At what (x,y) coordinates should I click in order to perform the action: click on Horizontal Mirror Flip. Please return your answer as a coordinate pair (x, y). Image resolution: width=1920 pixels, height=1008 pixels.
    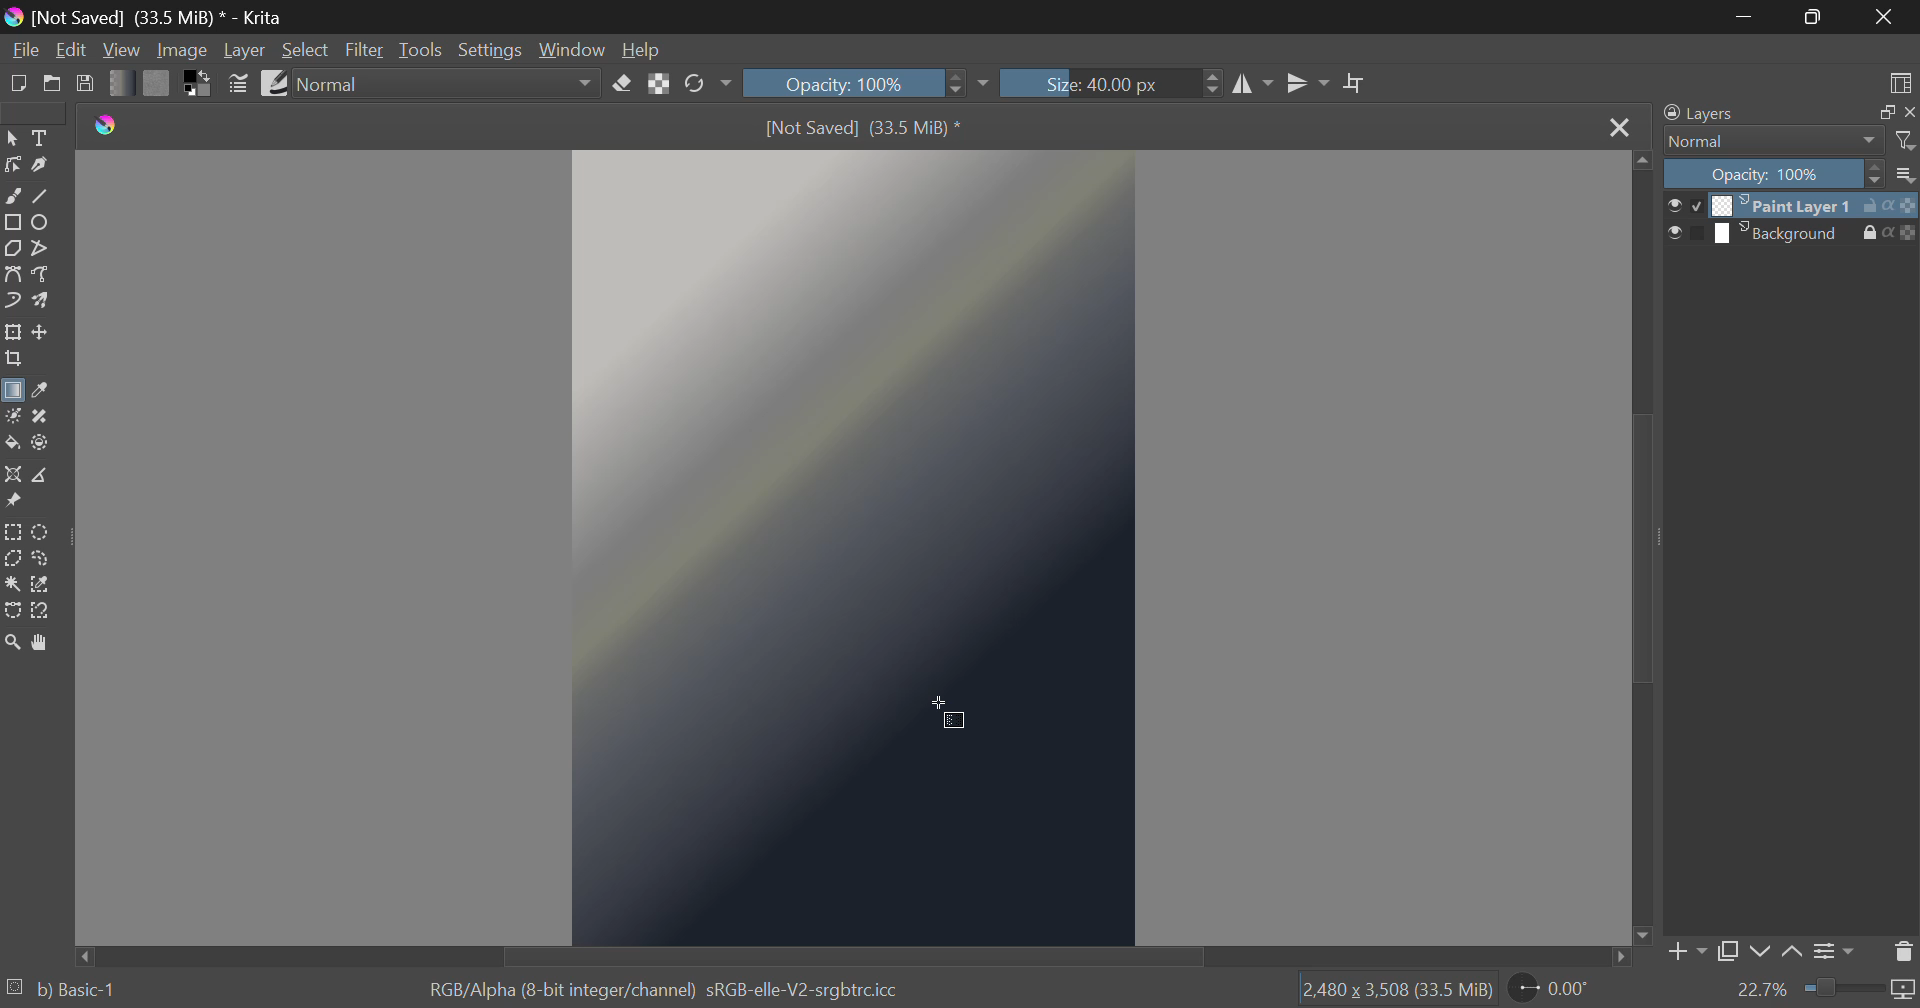
    Looking at the image, I should click on (1303, 86).